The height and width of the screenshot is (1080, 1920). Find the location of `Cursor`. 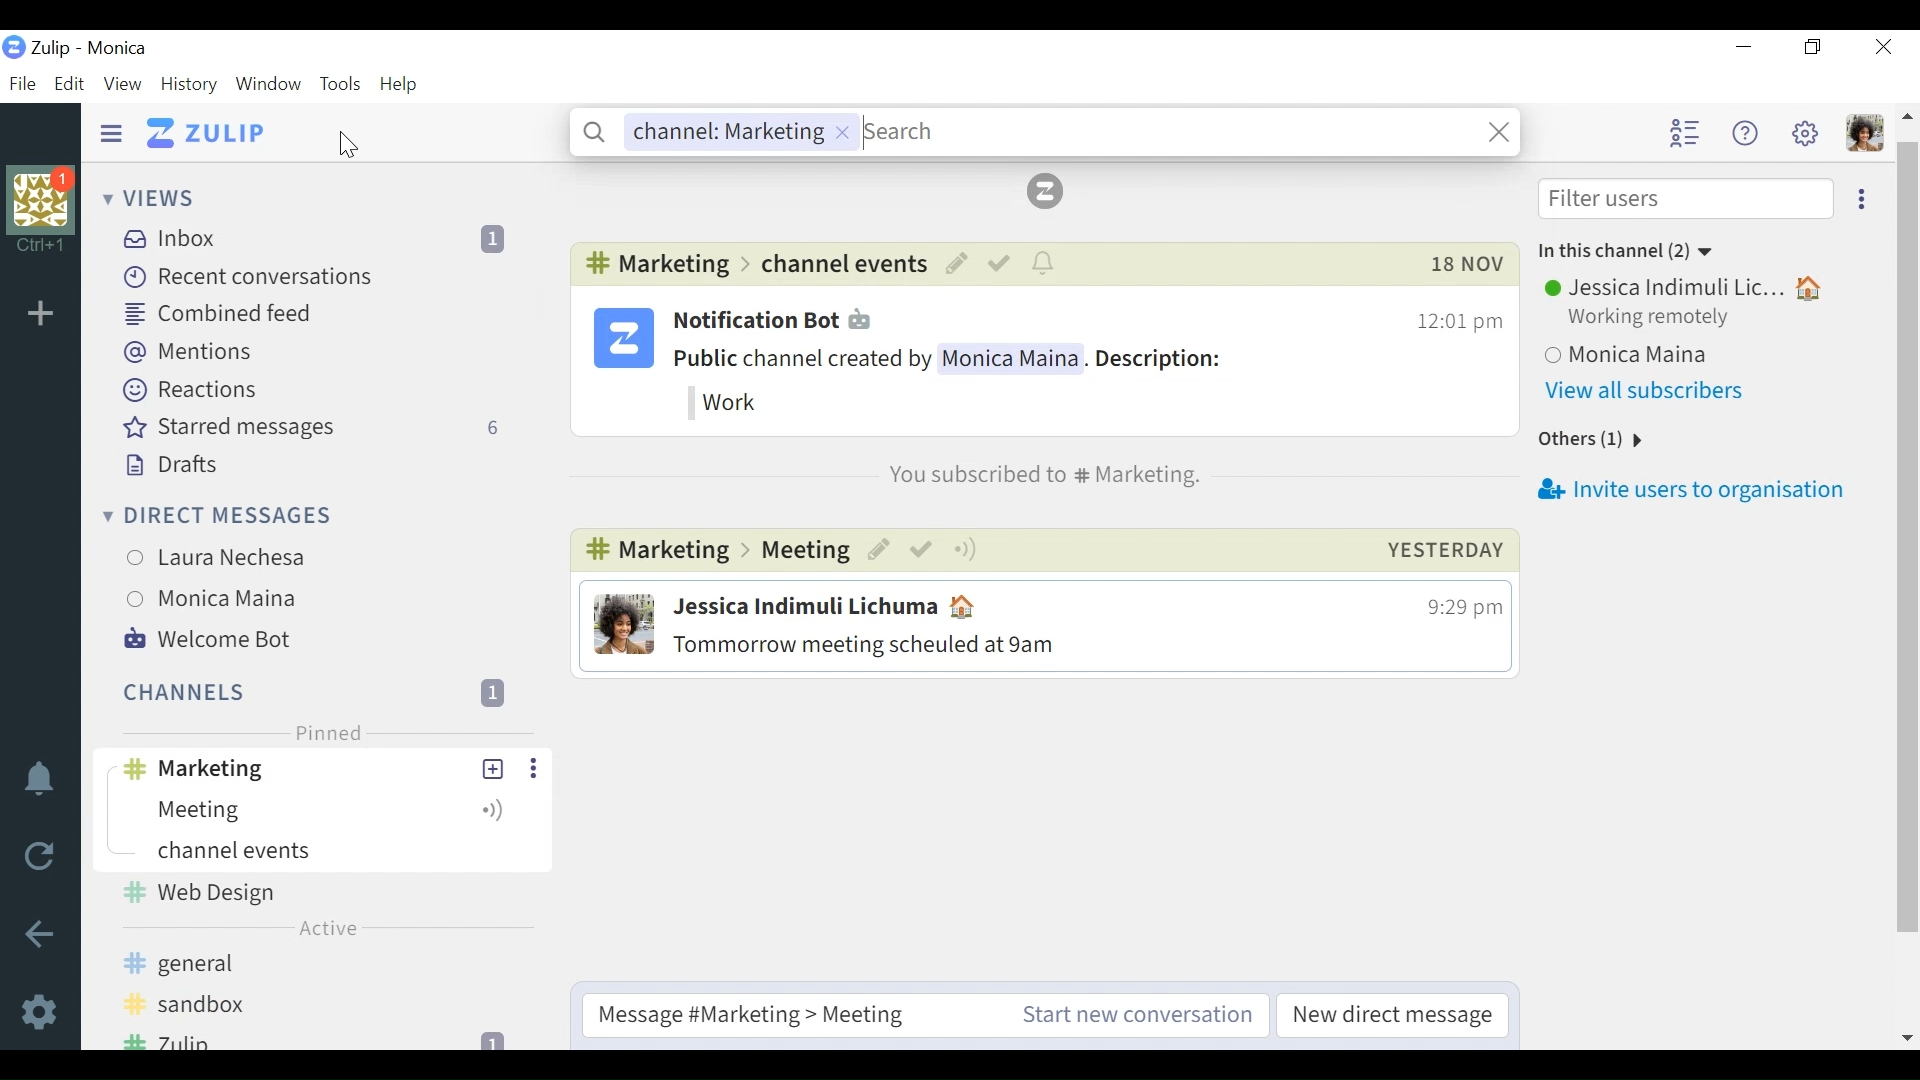

Cursor is located at coordinates (347, 146).